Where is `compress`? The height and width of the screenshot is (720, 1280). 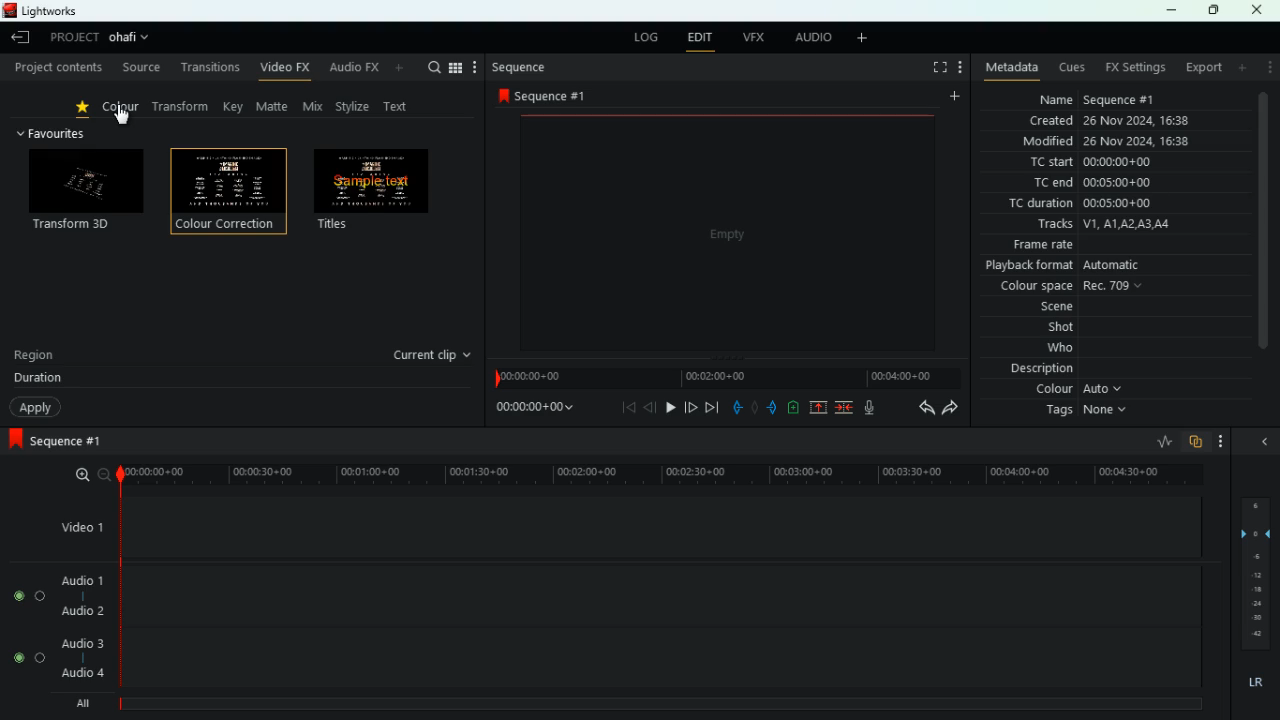
compress is located at coordinates (846, 409).